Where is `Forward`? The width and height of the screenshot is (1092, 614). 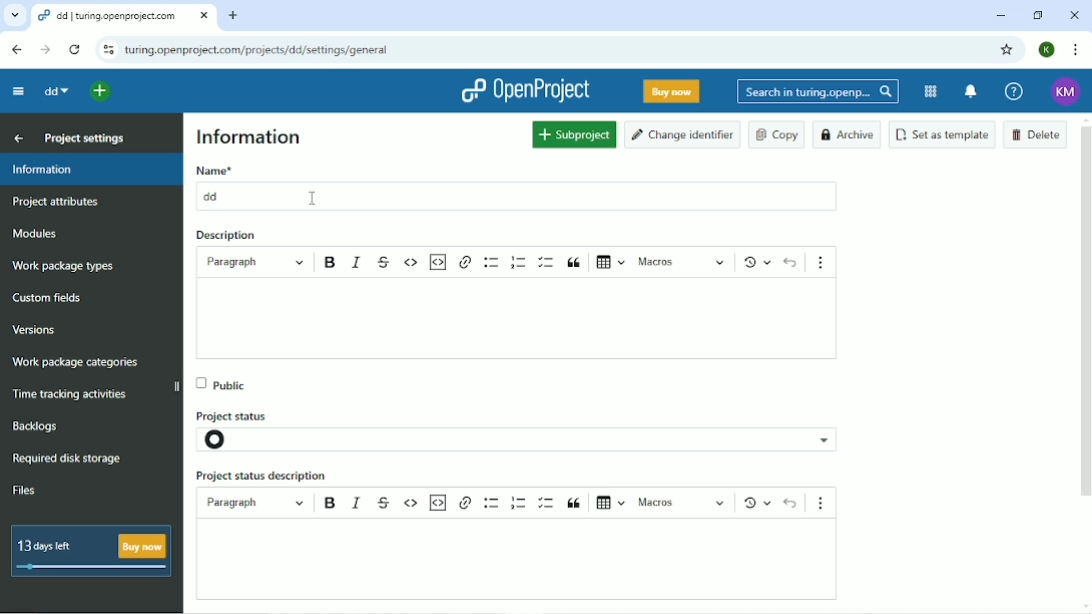
Forward is located at coordinates (45, 51).